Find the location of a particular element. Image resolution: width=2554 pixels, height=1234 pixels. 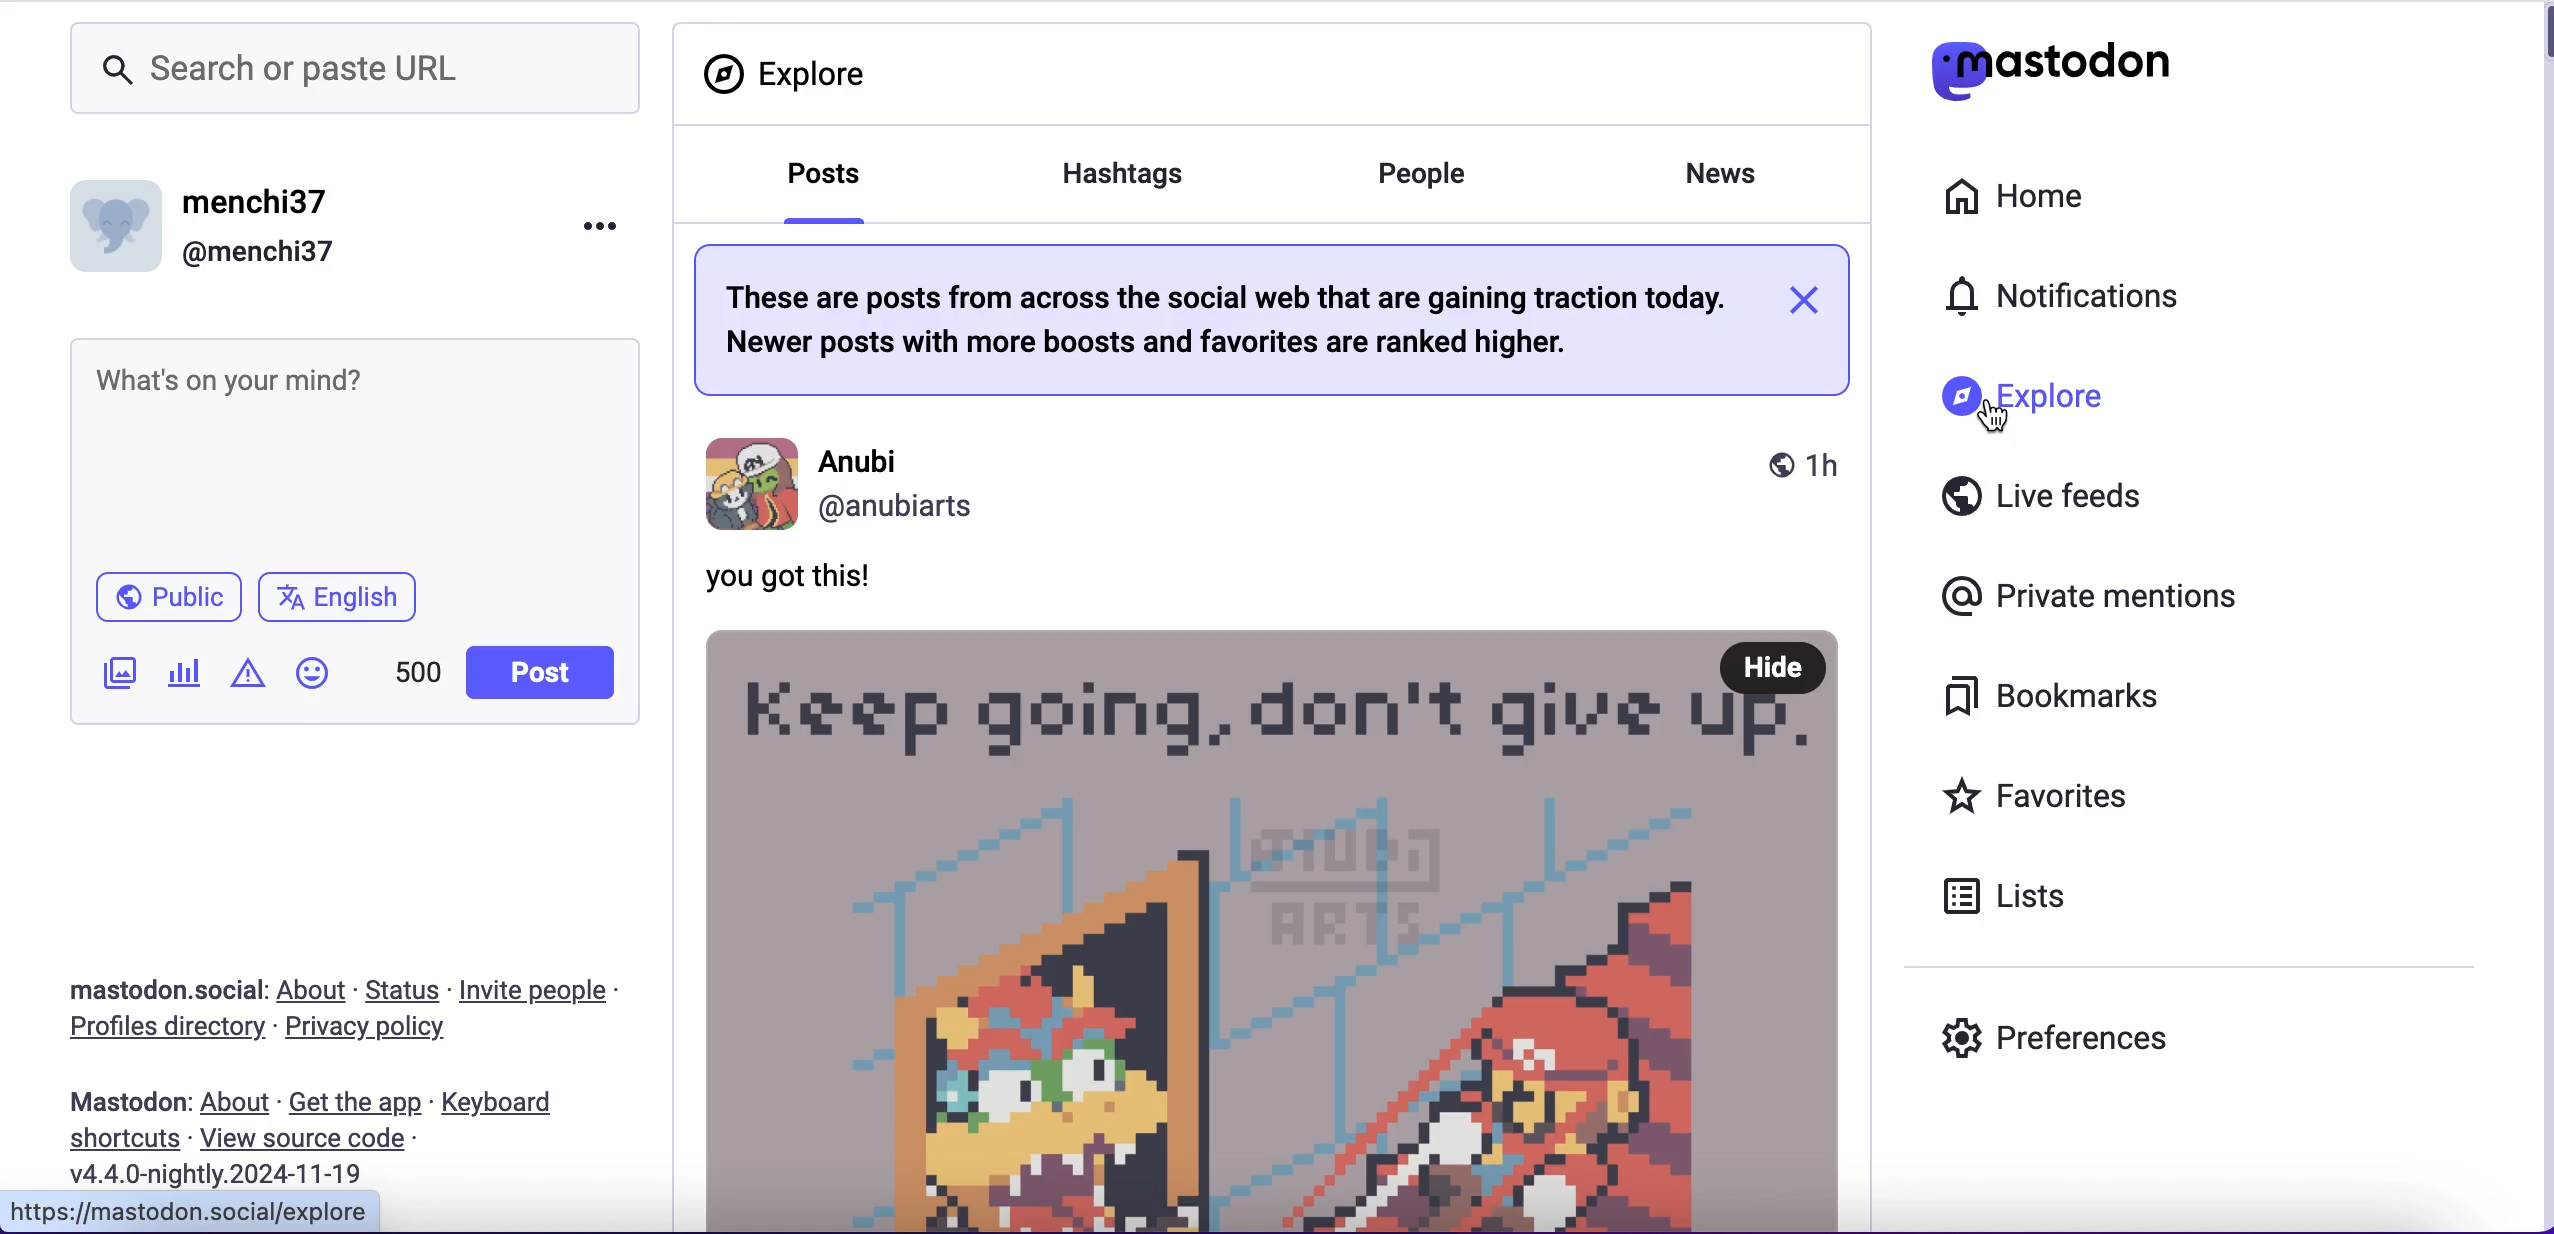

characters is located at coordinates (421, 673).